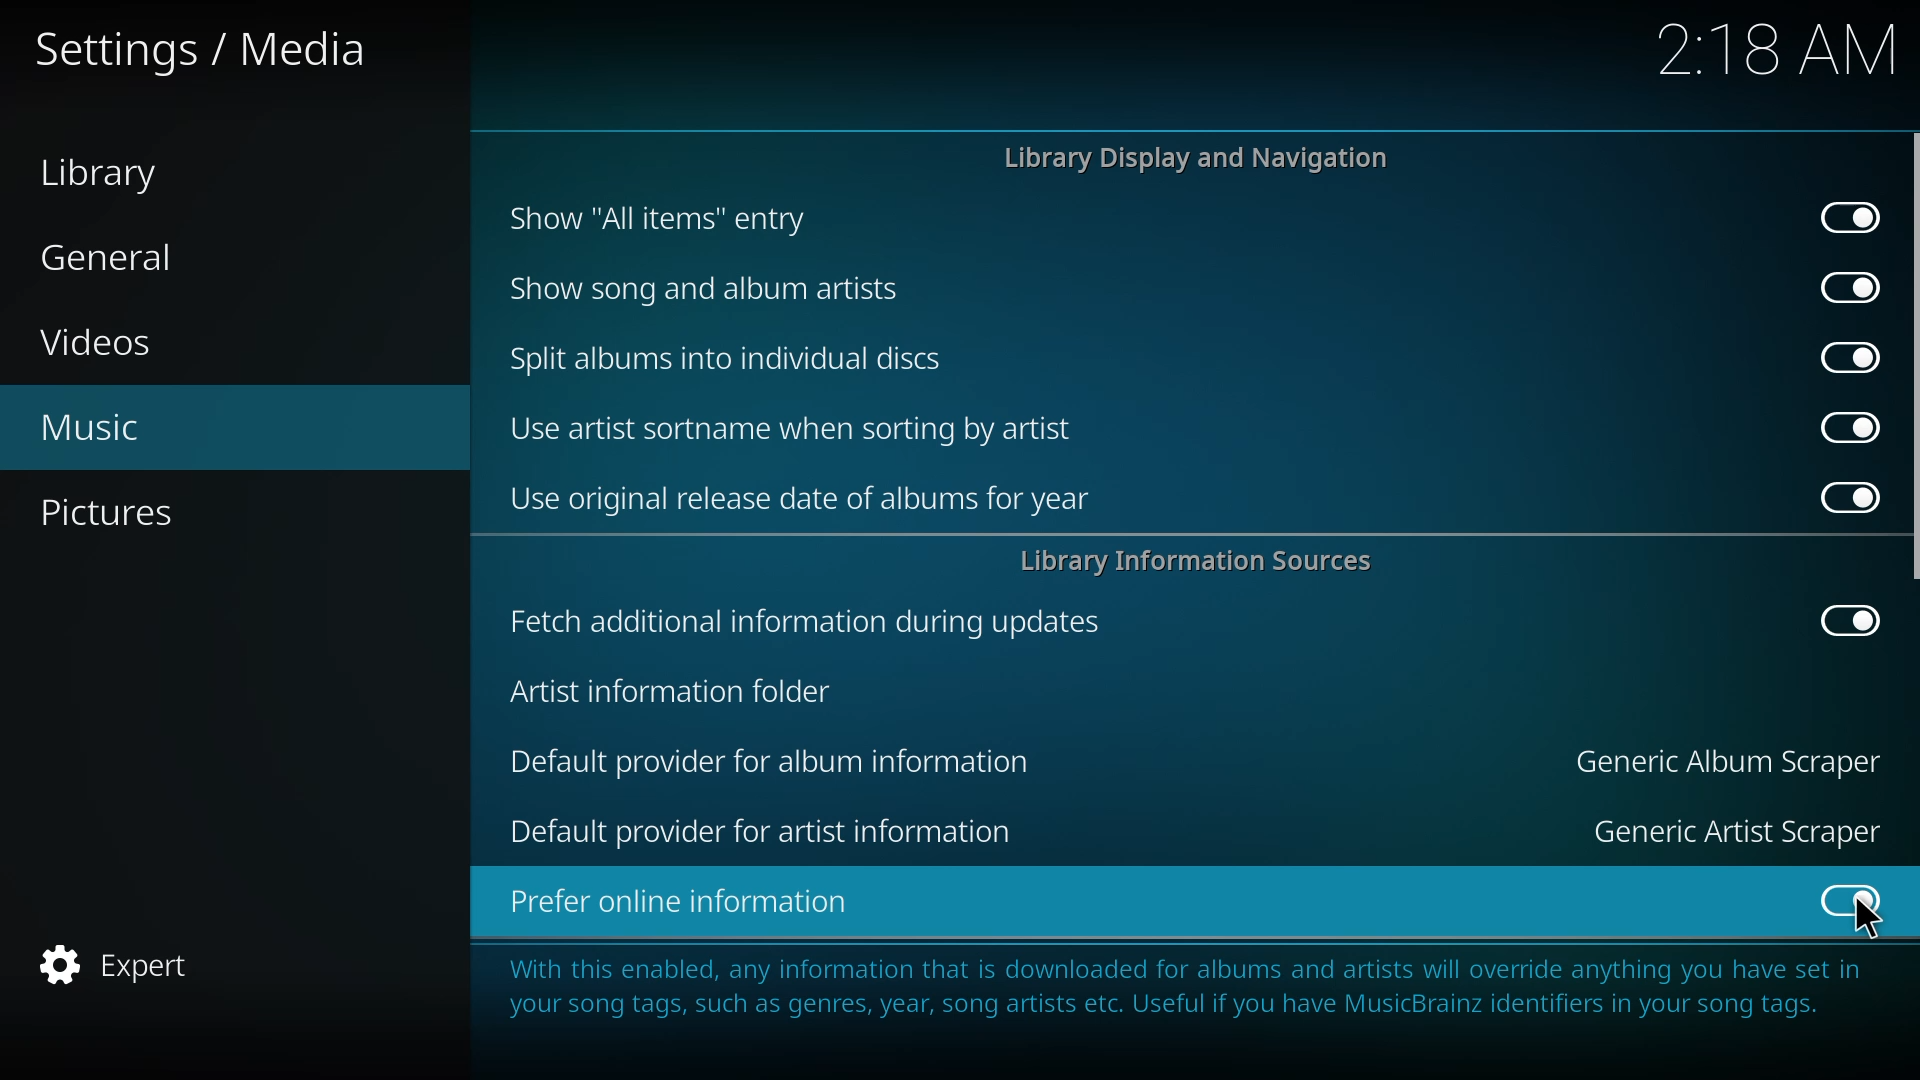 The width and height of the screenshot is (1920, 1080). I want to click on videos, so click(105, 346).